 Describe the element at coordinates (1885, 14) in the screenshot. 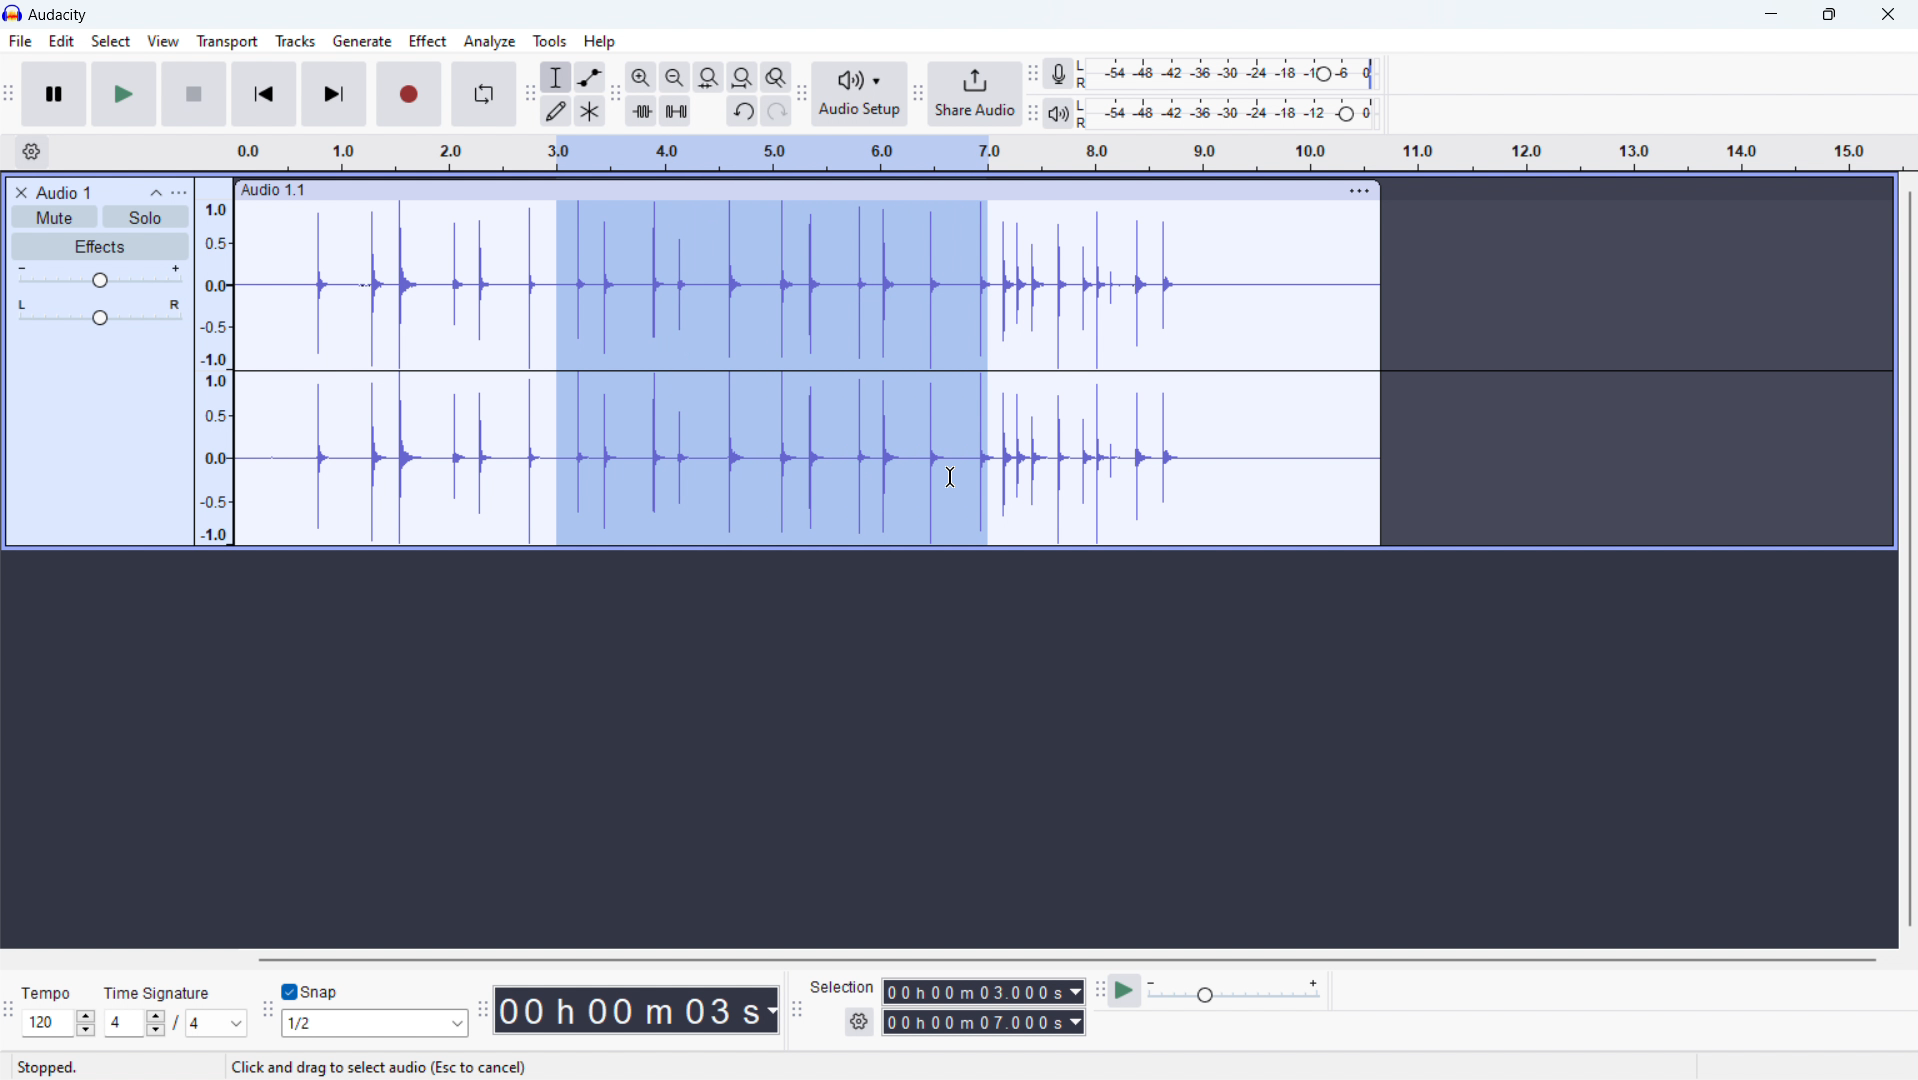

I see `close` at that location.